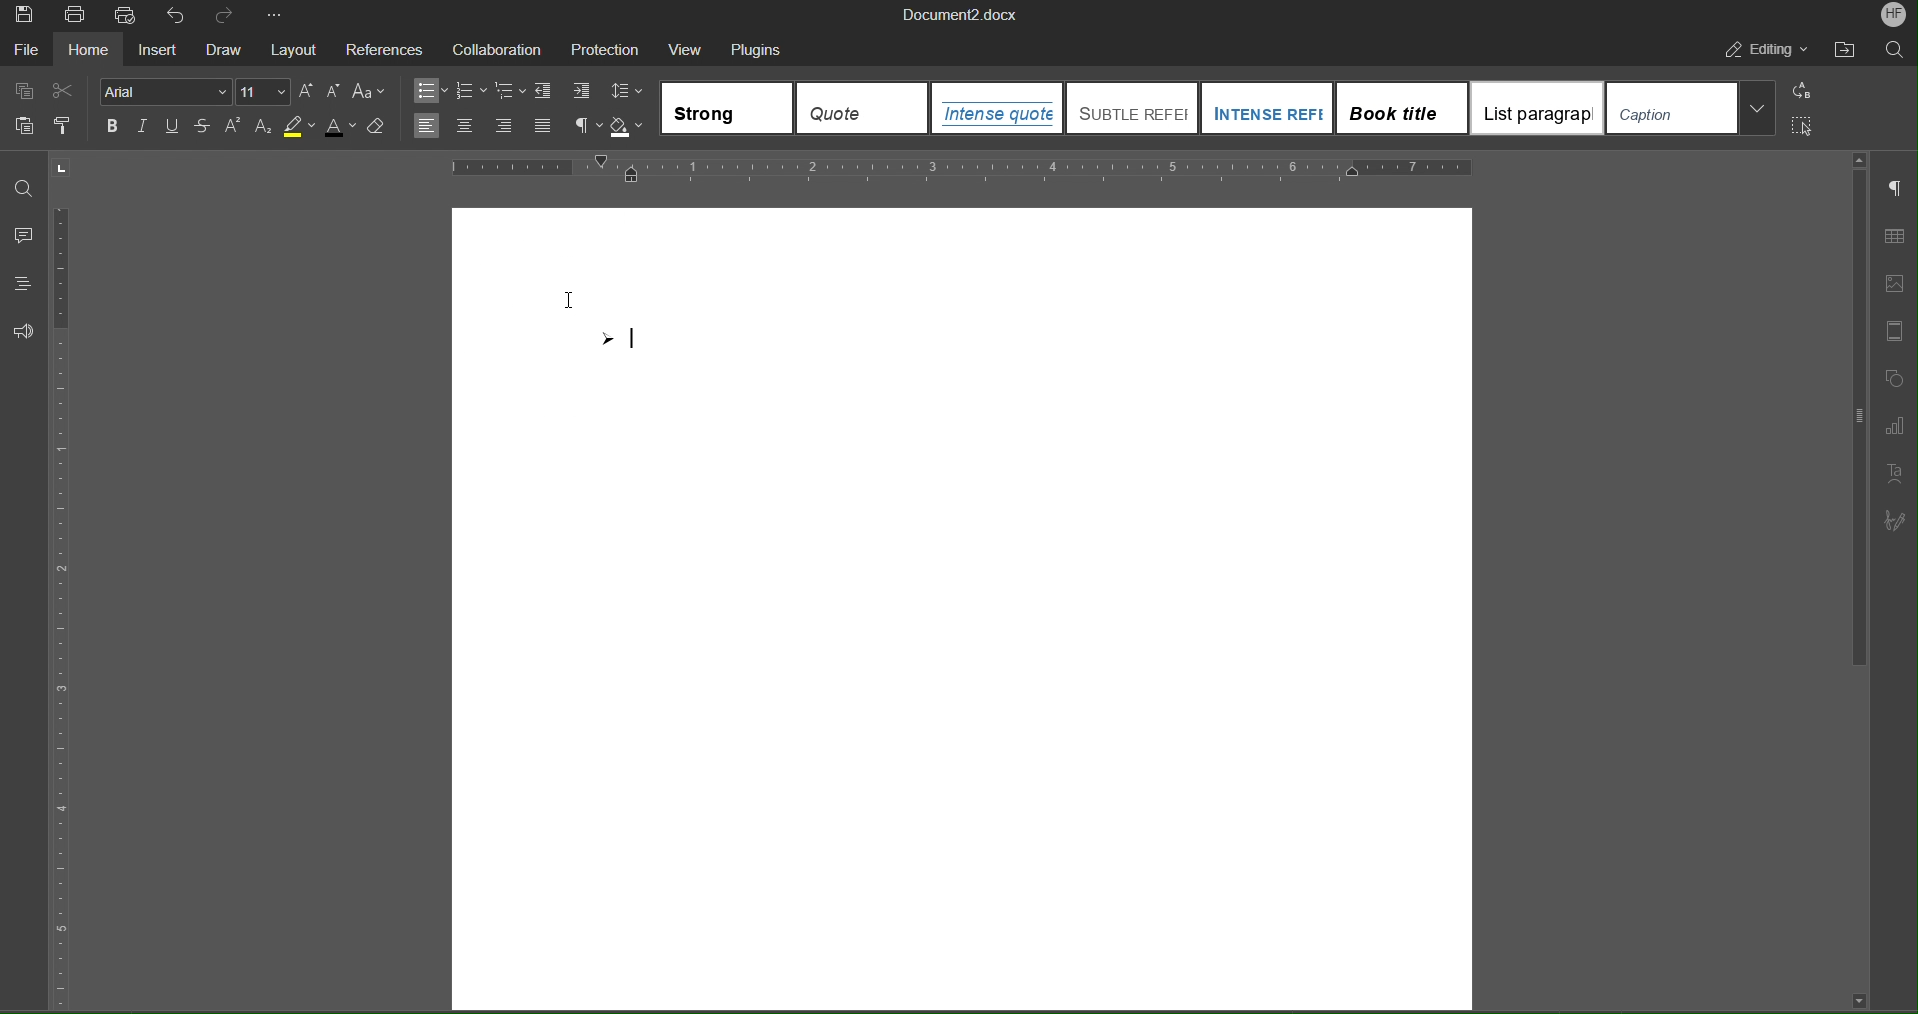  What do you see at coordinates (1805, 91) in the screenshot?
I see `Replace` at bounding box center [1805, 91].